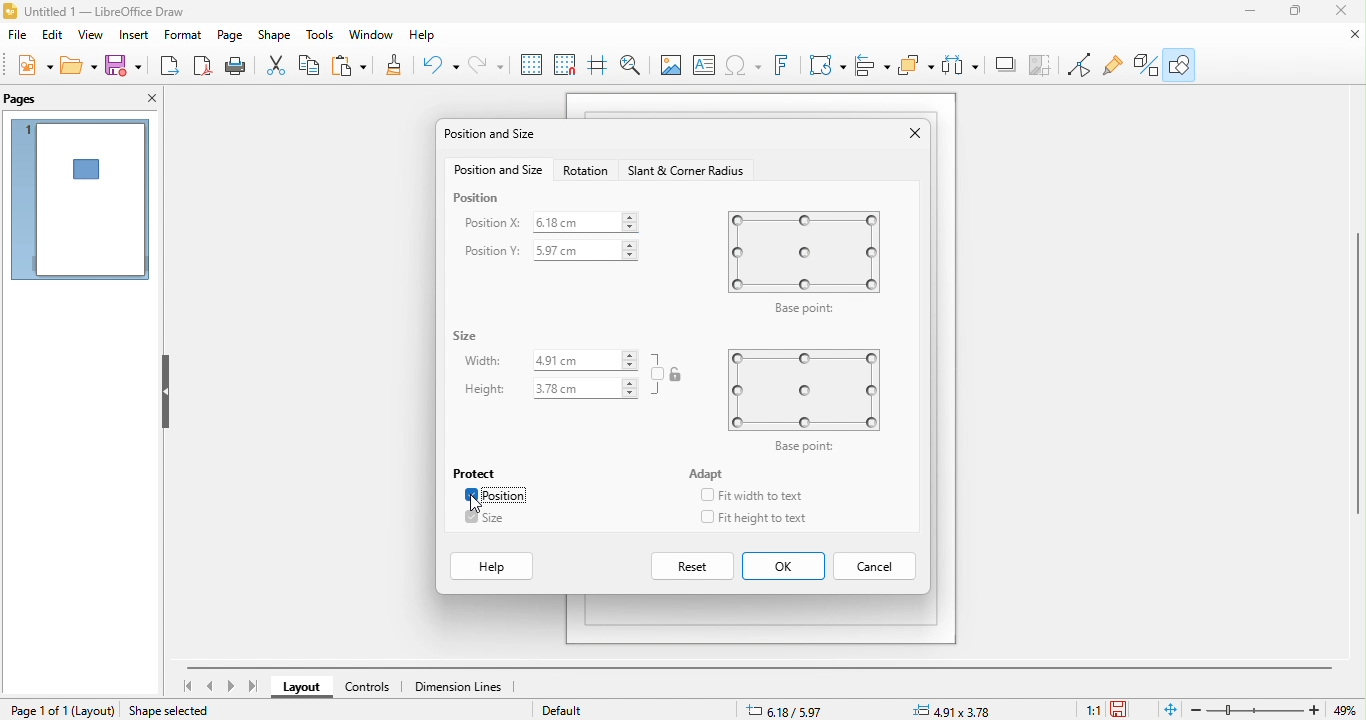 The width and height of the screenshot is (1366, 720). What do you see at coordinates (1252, 11) in the screenshot?
I see `minimize` at bounding box center [1252, 11].